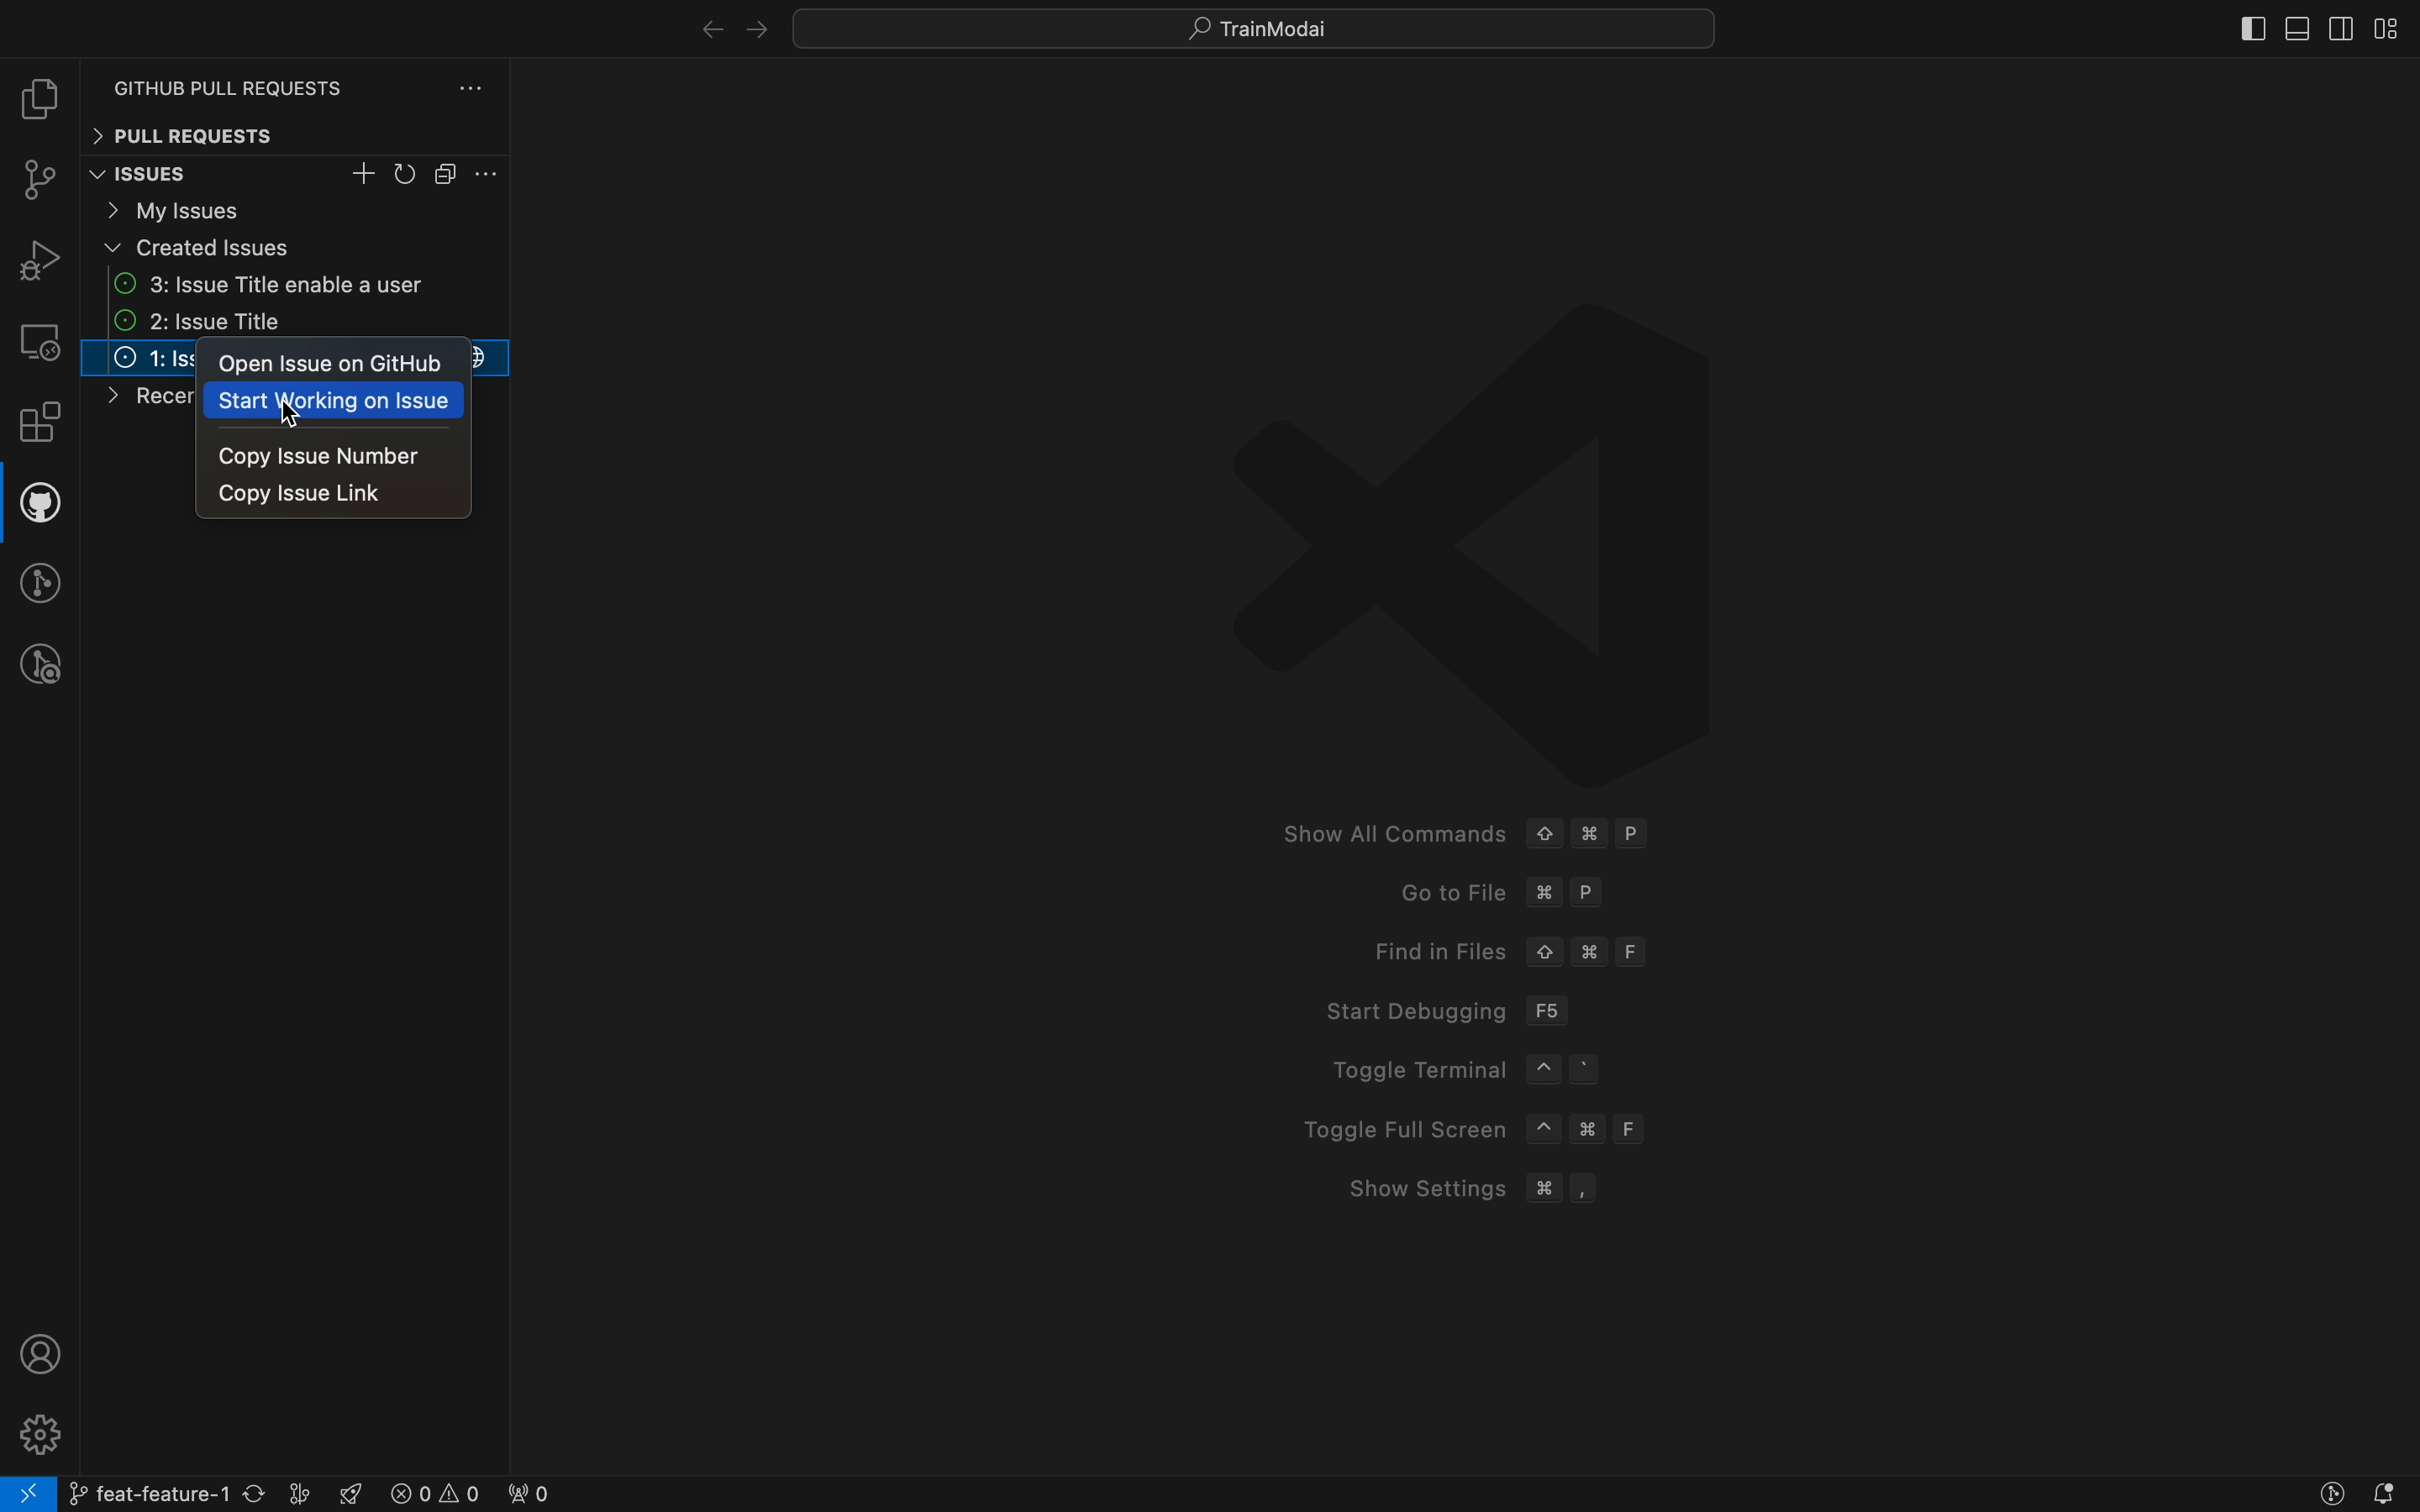 This screenshot has height=1512, width=2420. I want to click on error logs, so click(468, 1493).